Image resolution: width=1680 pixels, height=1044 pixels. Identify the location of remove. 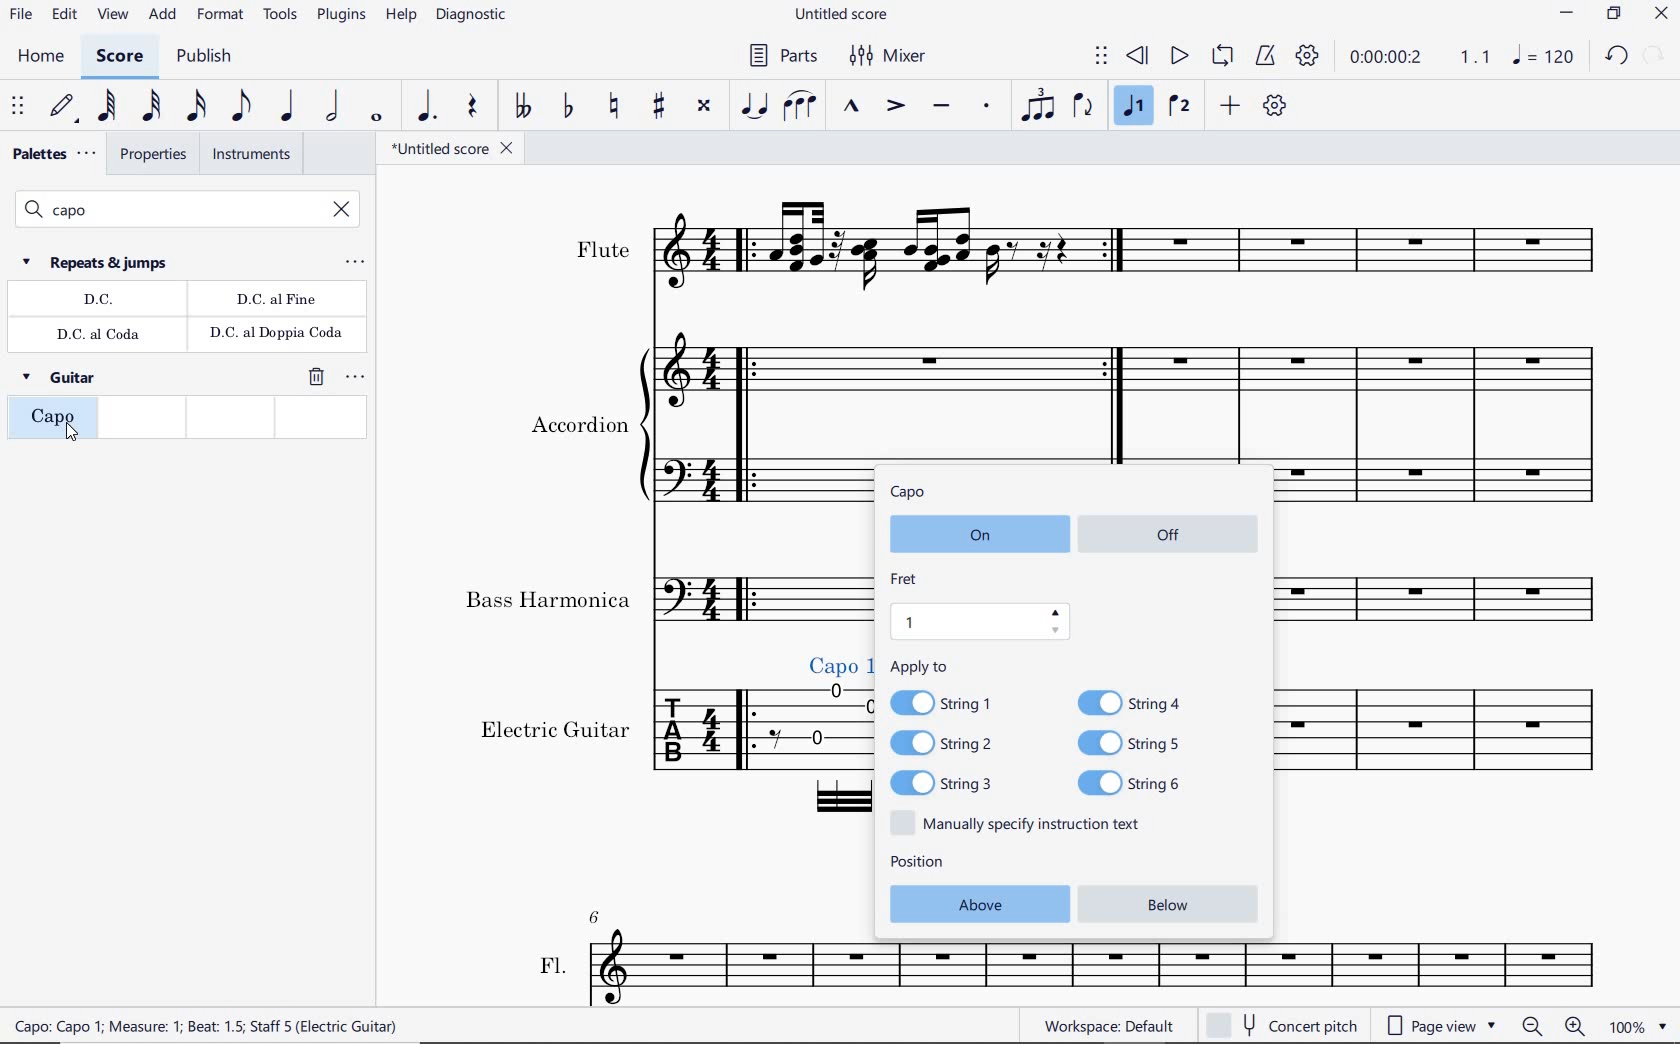
(343, 211).